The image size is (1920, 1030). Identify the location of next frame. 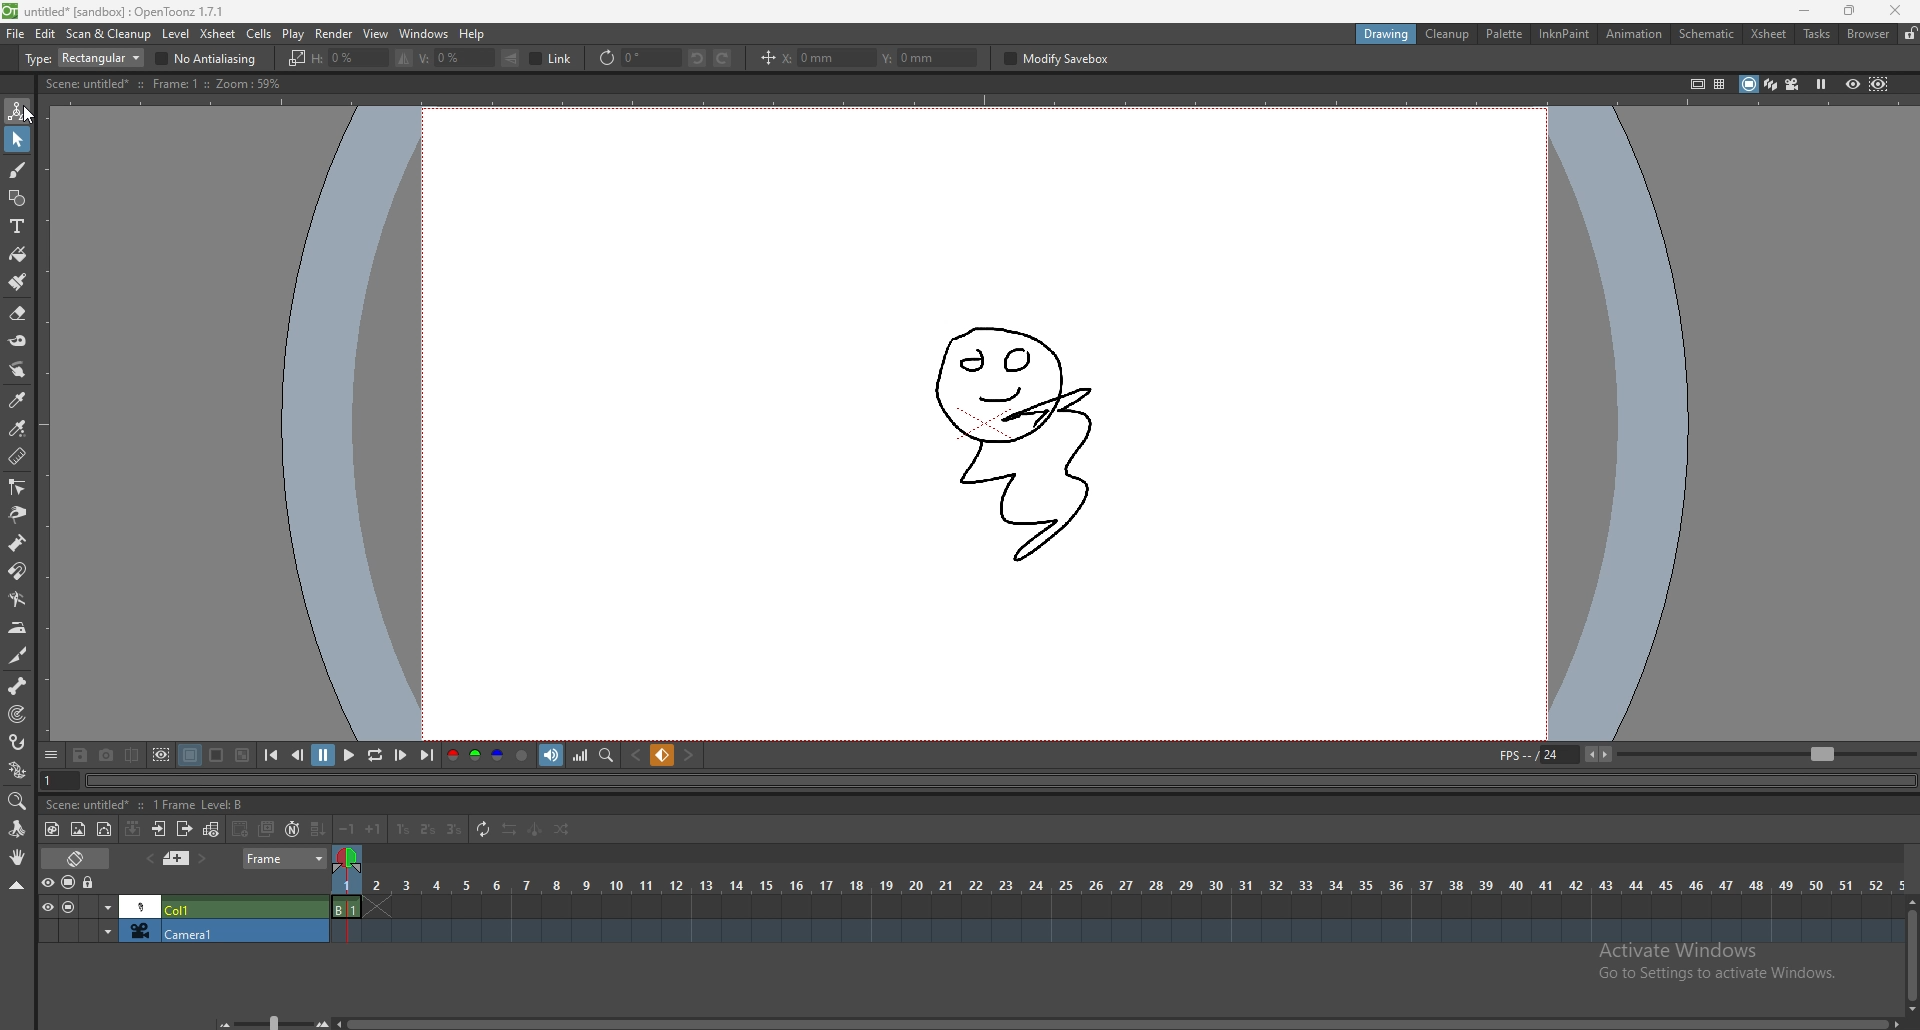
(402, 754).